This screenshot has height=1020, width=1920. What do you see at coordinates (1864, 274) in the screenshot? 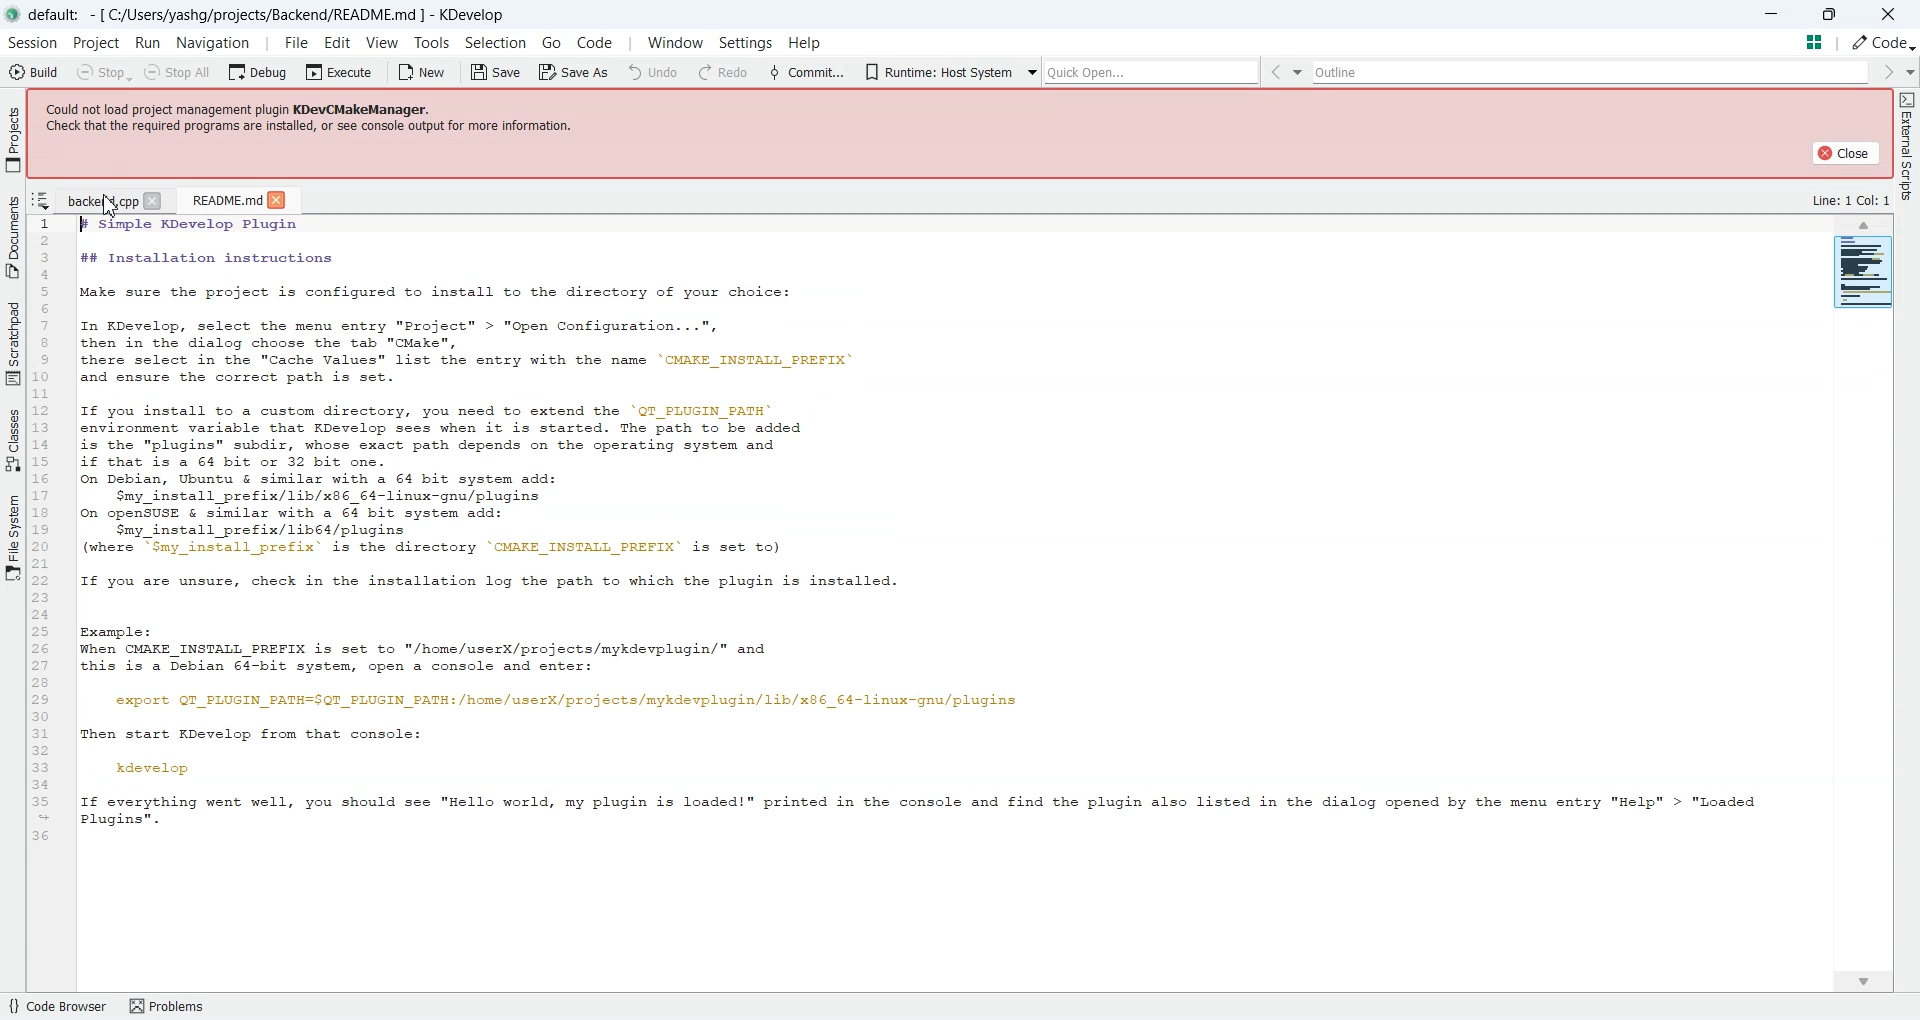
I see `Project overview` at bounding box center [1864, 274].